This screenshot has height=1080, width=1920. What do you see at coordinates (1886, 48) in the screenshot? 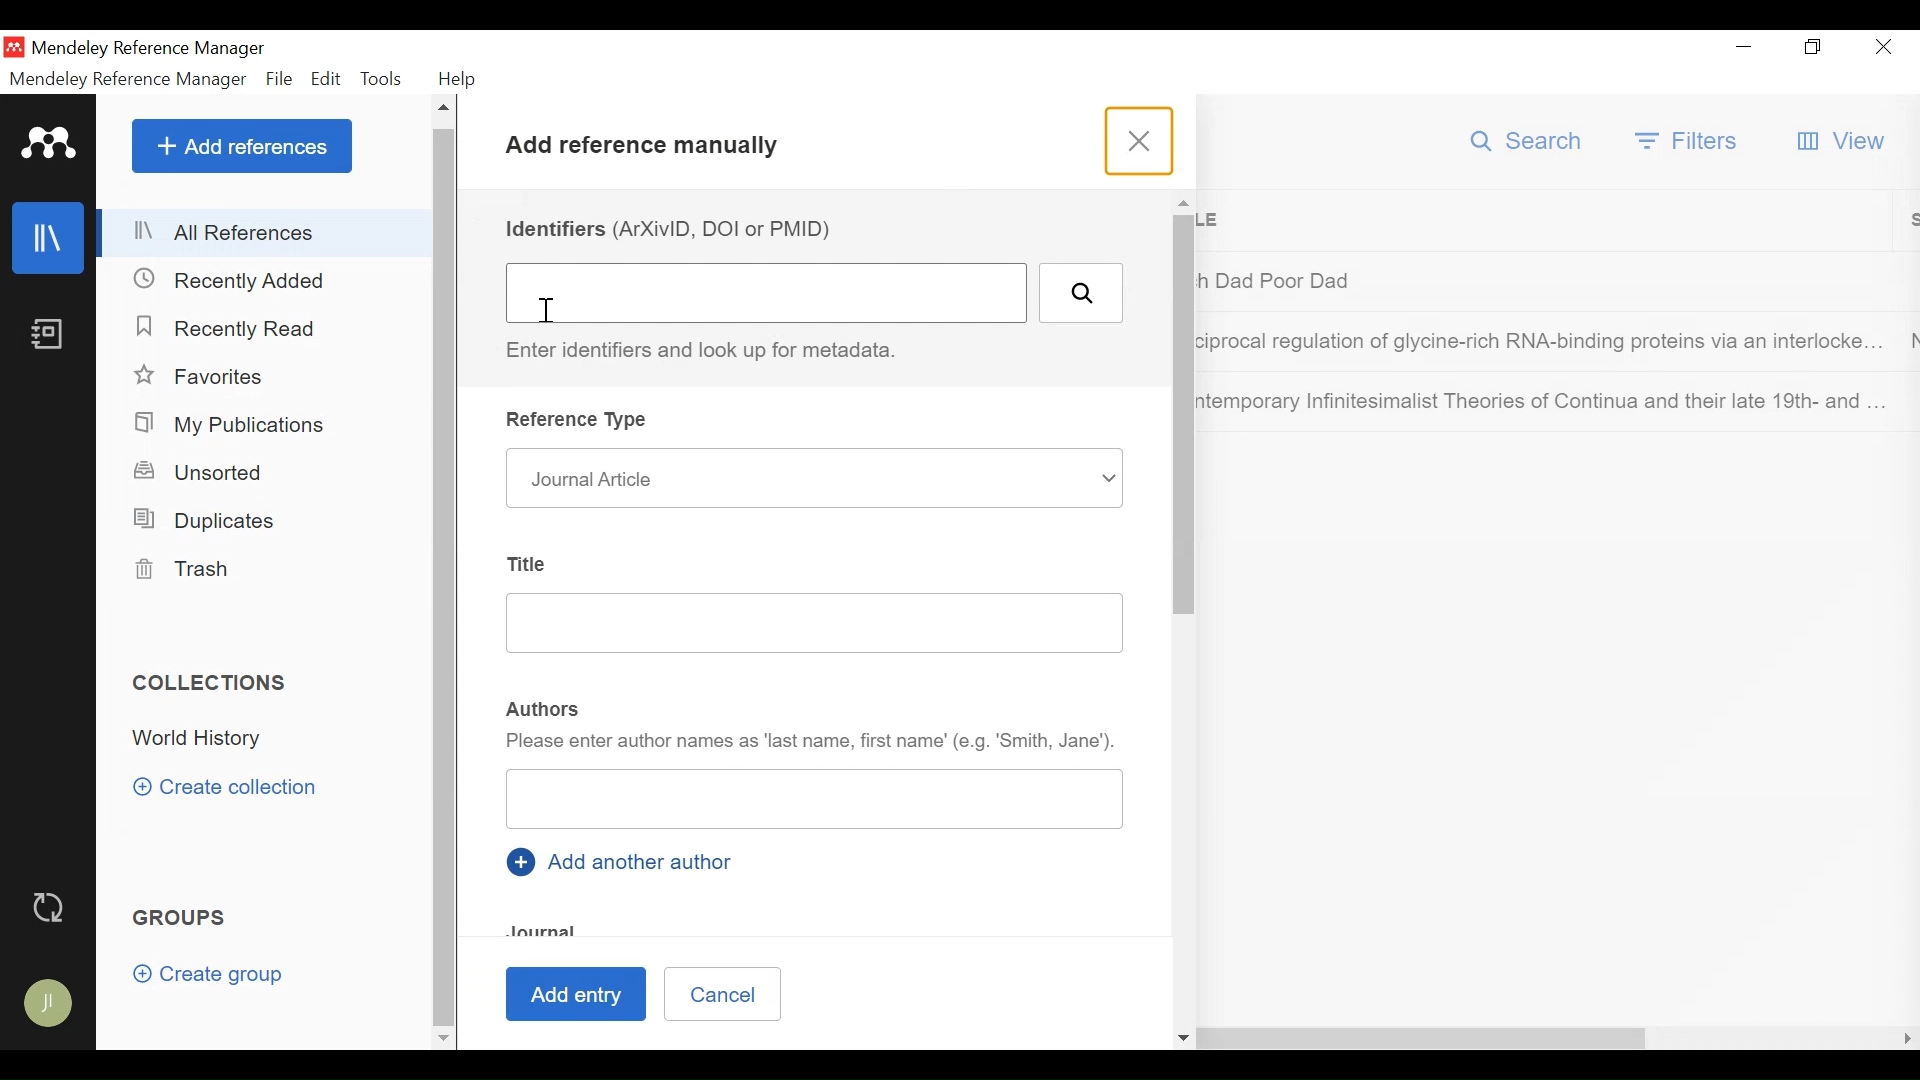
I see `Close` at bounding box center [1886, 48].